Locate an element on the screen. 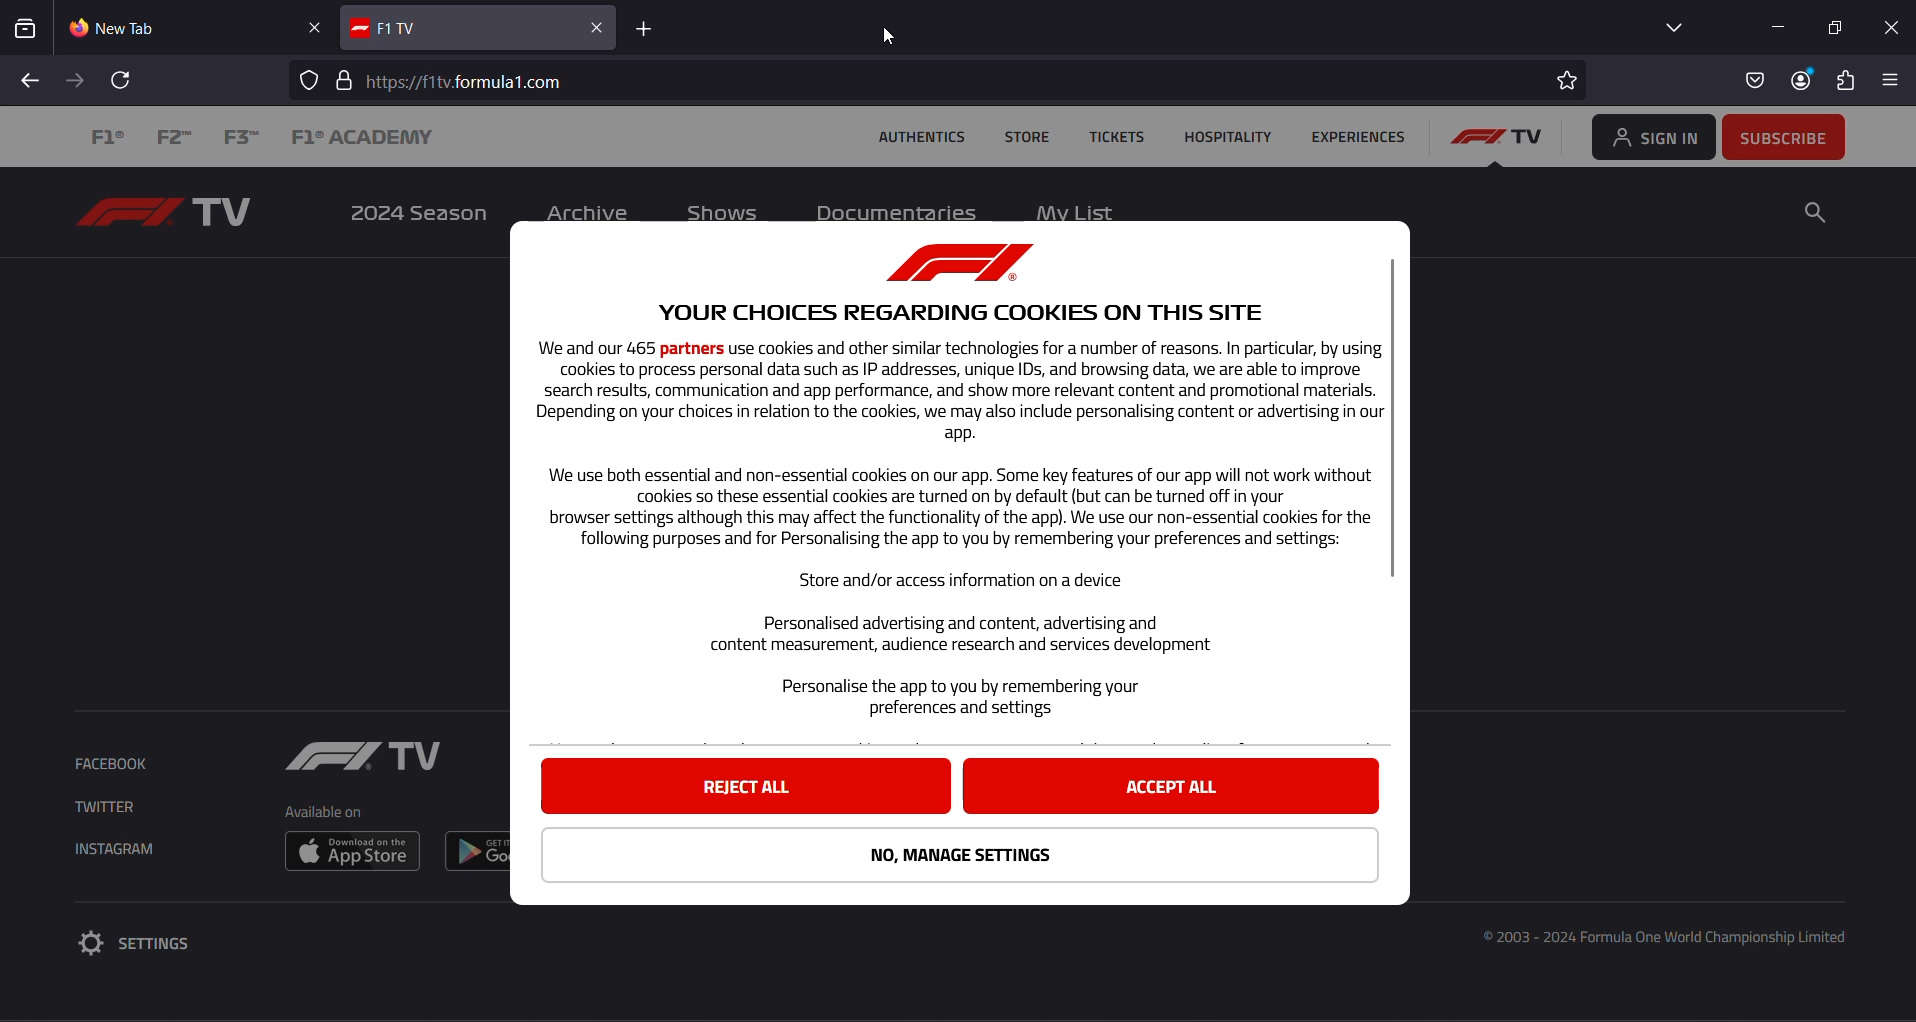  search button is located at coordinates (1815, 213).